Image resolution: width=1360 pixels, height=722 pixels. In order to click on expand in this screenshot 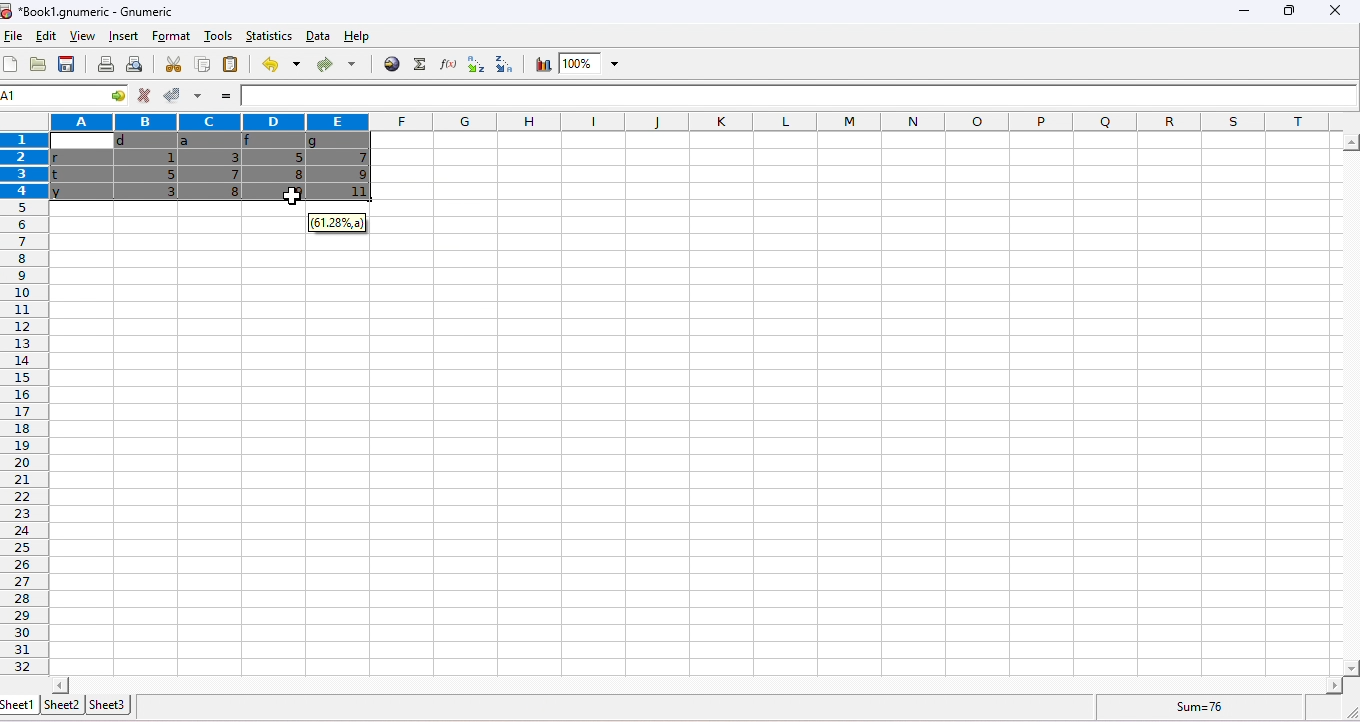, I will do `click(1345, 711)`.